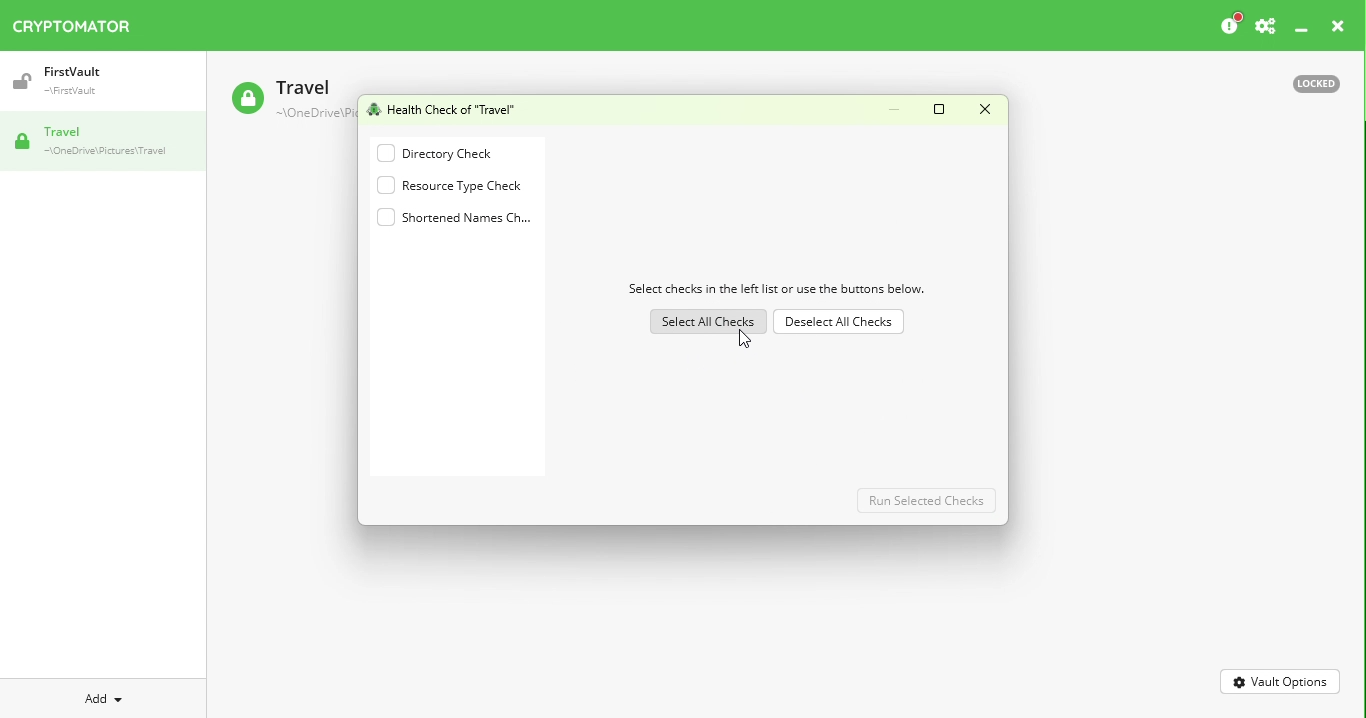 The image size is (1366, 718). Describe the element at coordinates (384, 184) in the screenshot. I see `unchecked checkbox` at that location.